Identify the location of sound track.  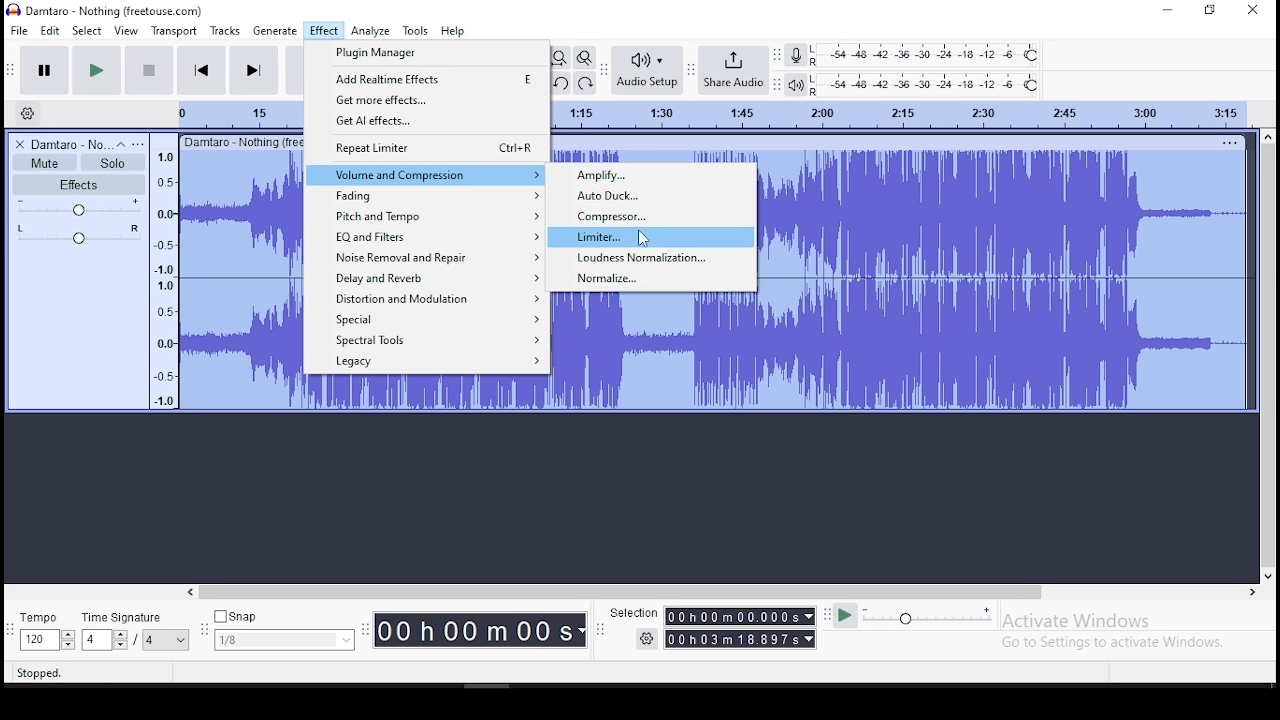
(656, 149).